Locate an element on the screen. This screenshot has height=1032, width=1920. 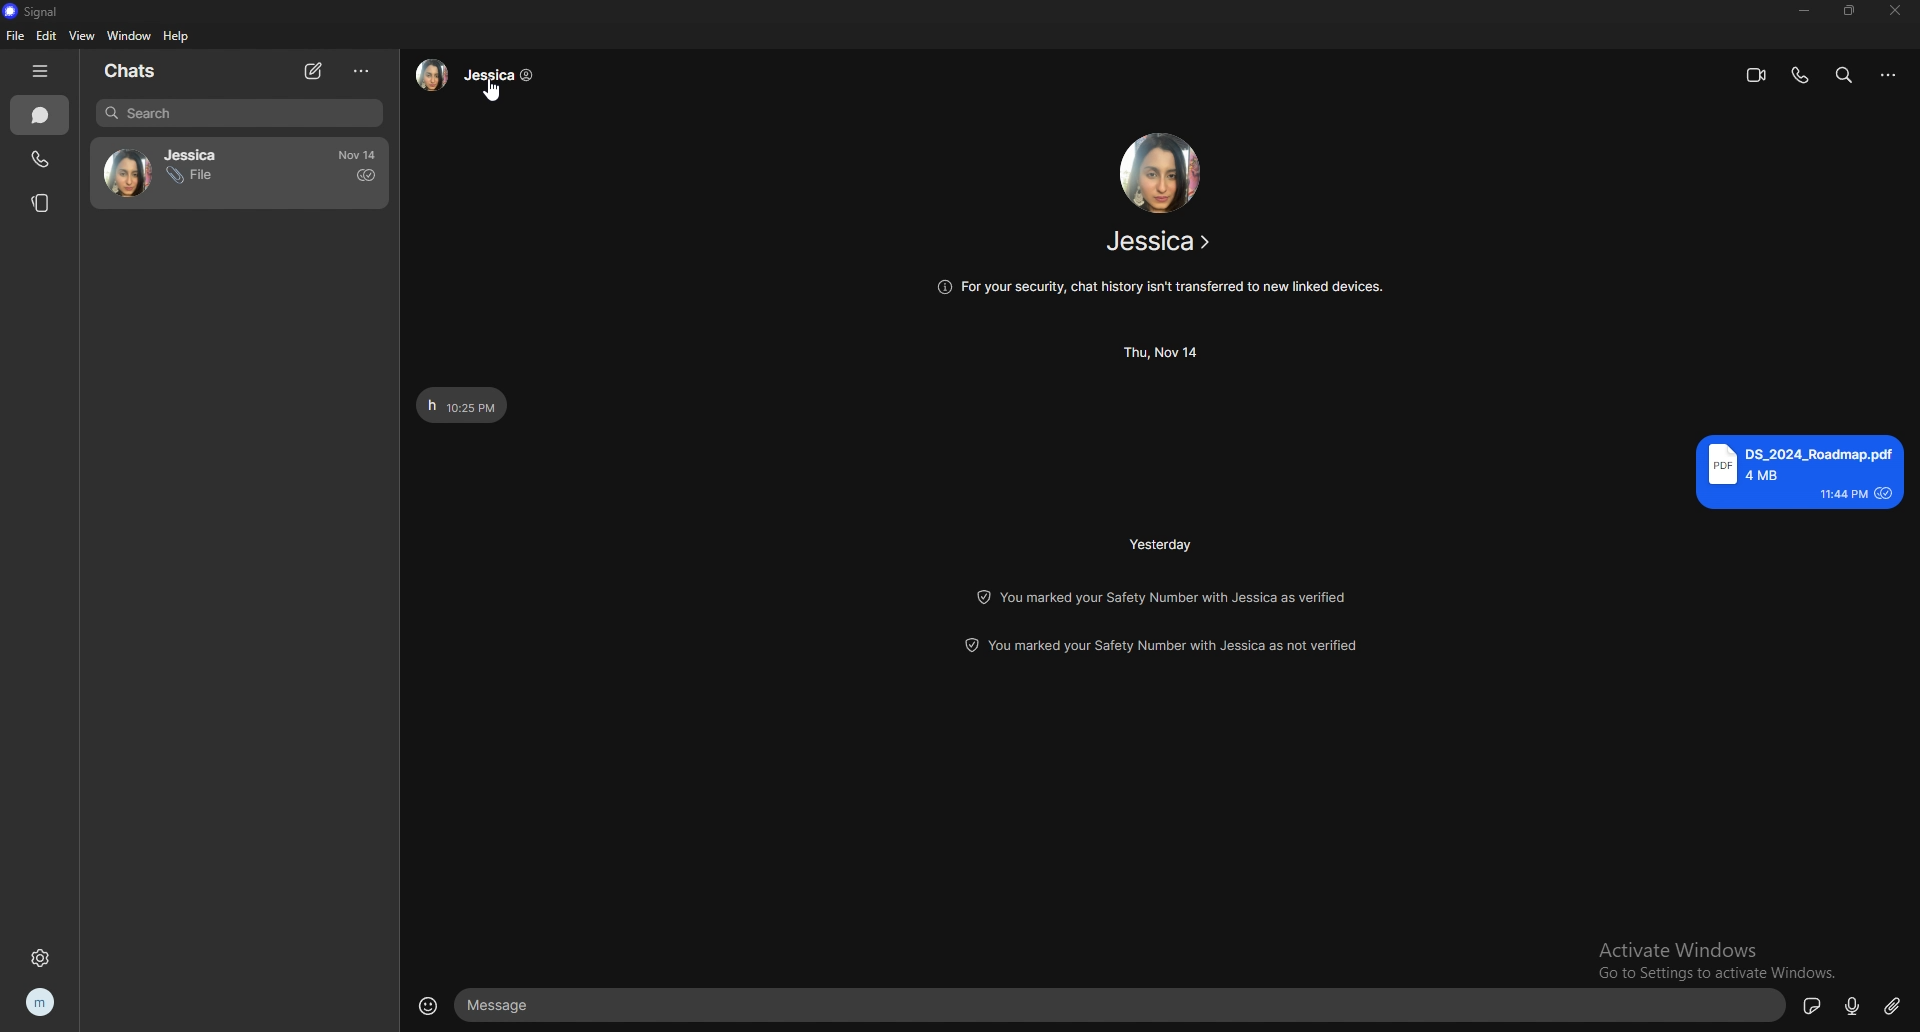
stories is located at coordinates (37, 203).